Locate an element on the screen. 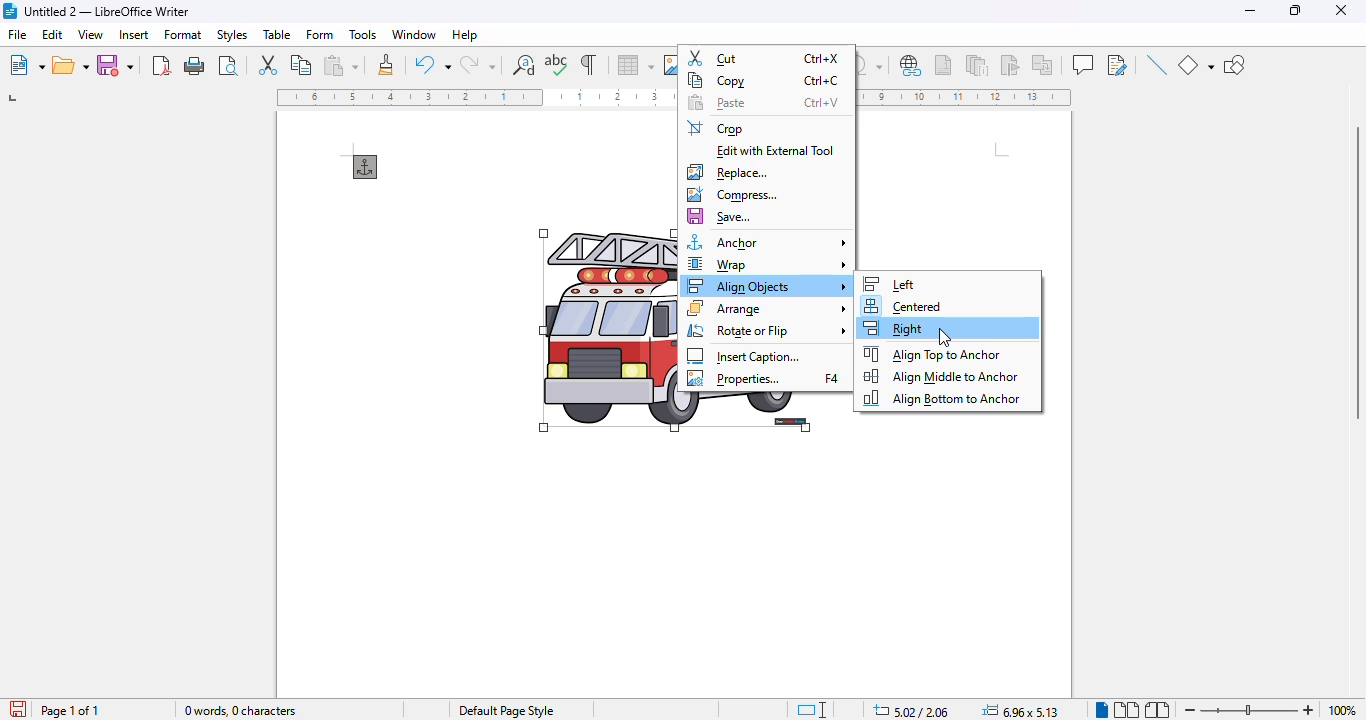  file is located at coordinates (18, 33).